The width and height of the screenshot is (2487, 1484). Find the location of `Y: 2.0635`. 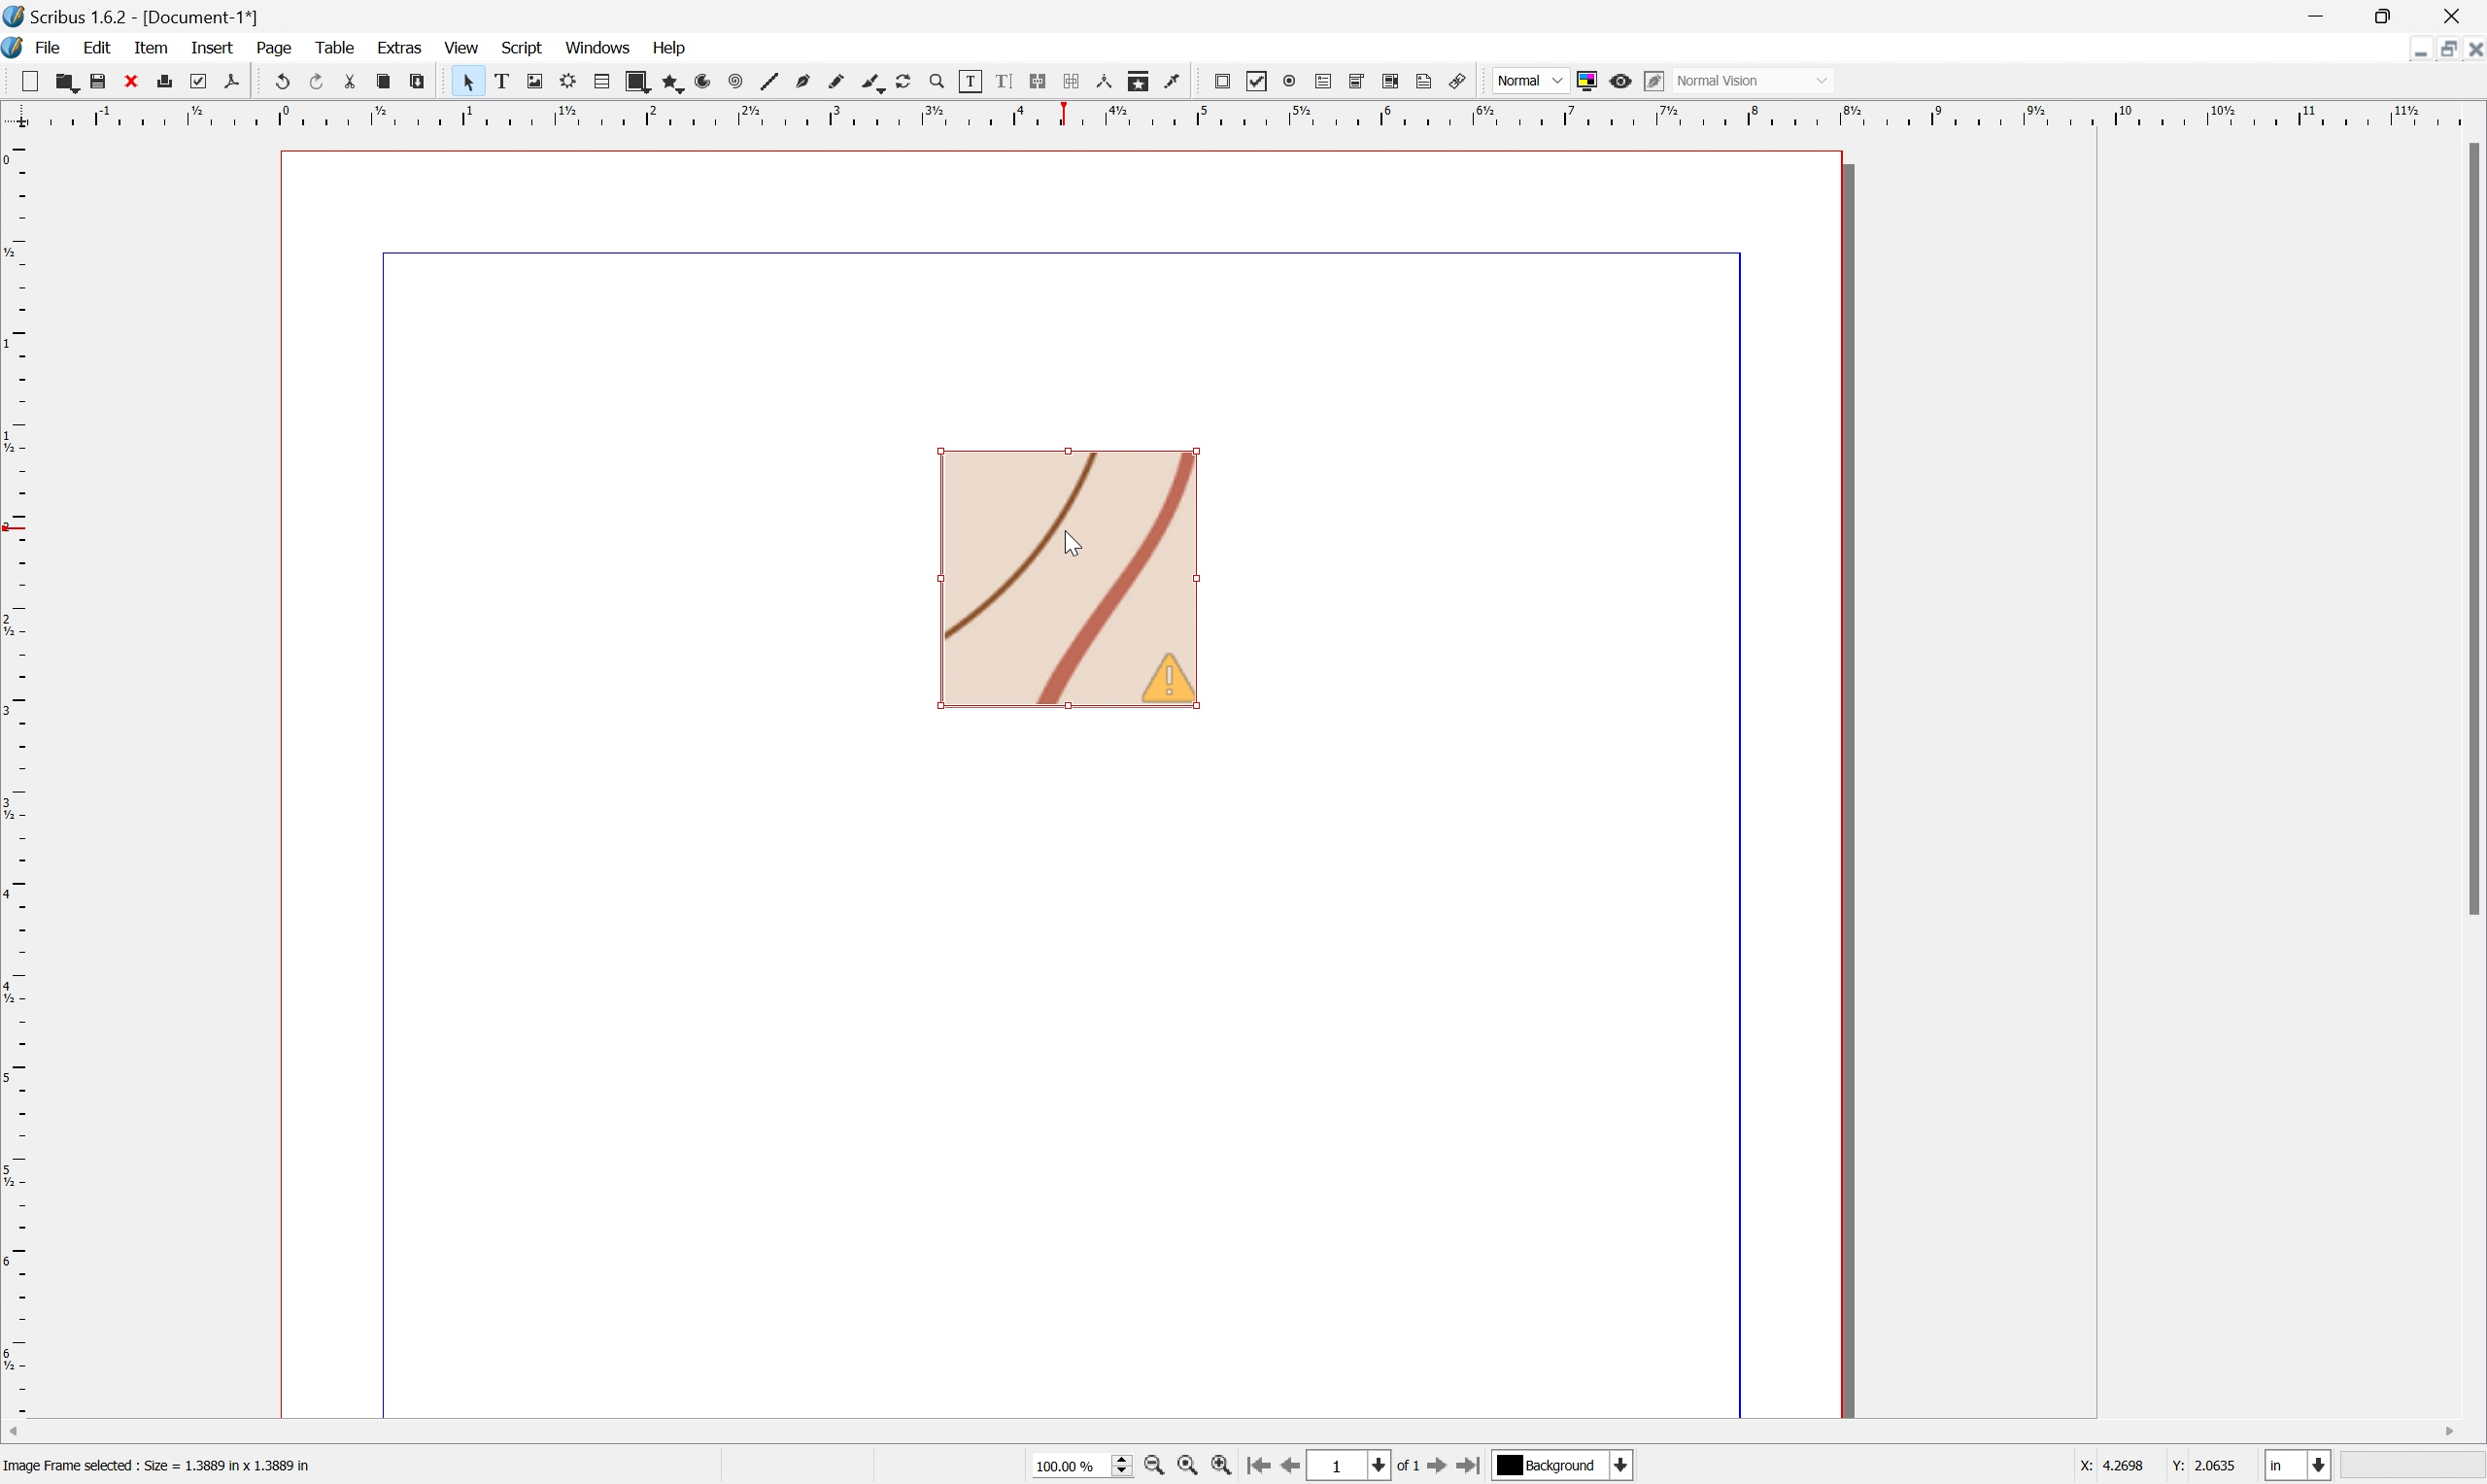

Y: 2.0635 is located at coordinates (2206, 1466).